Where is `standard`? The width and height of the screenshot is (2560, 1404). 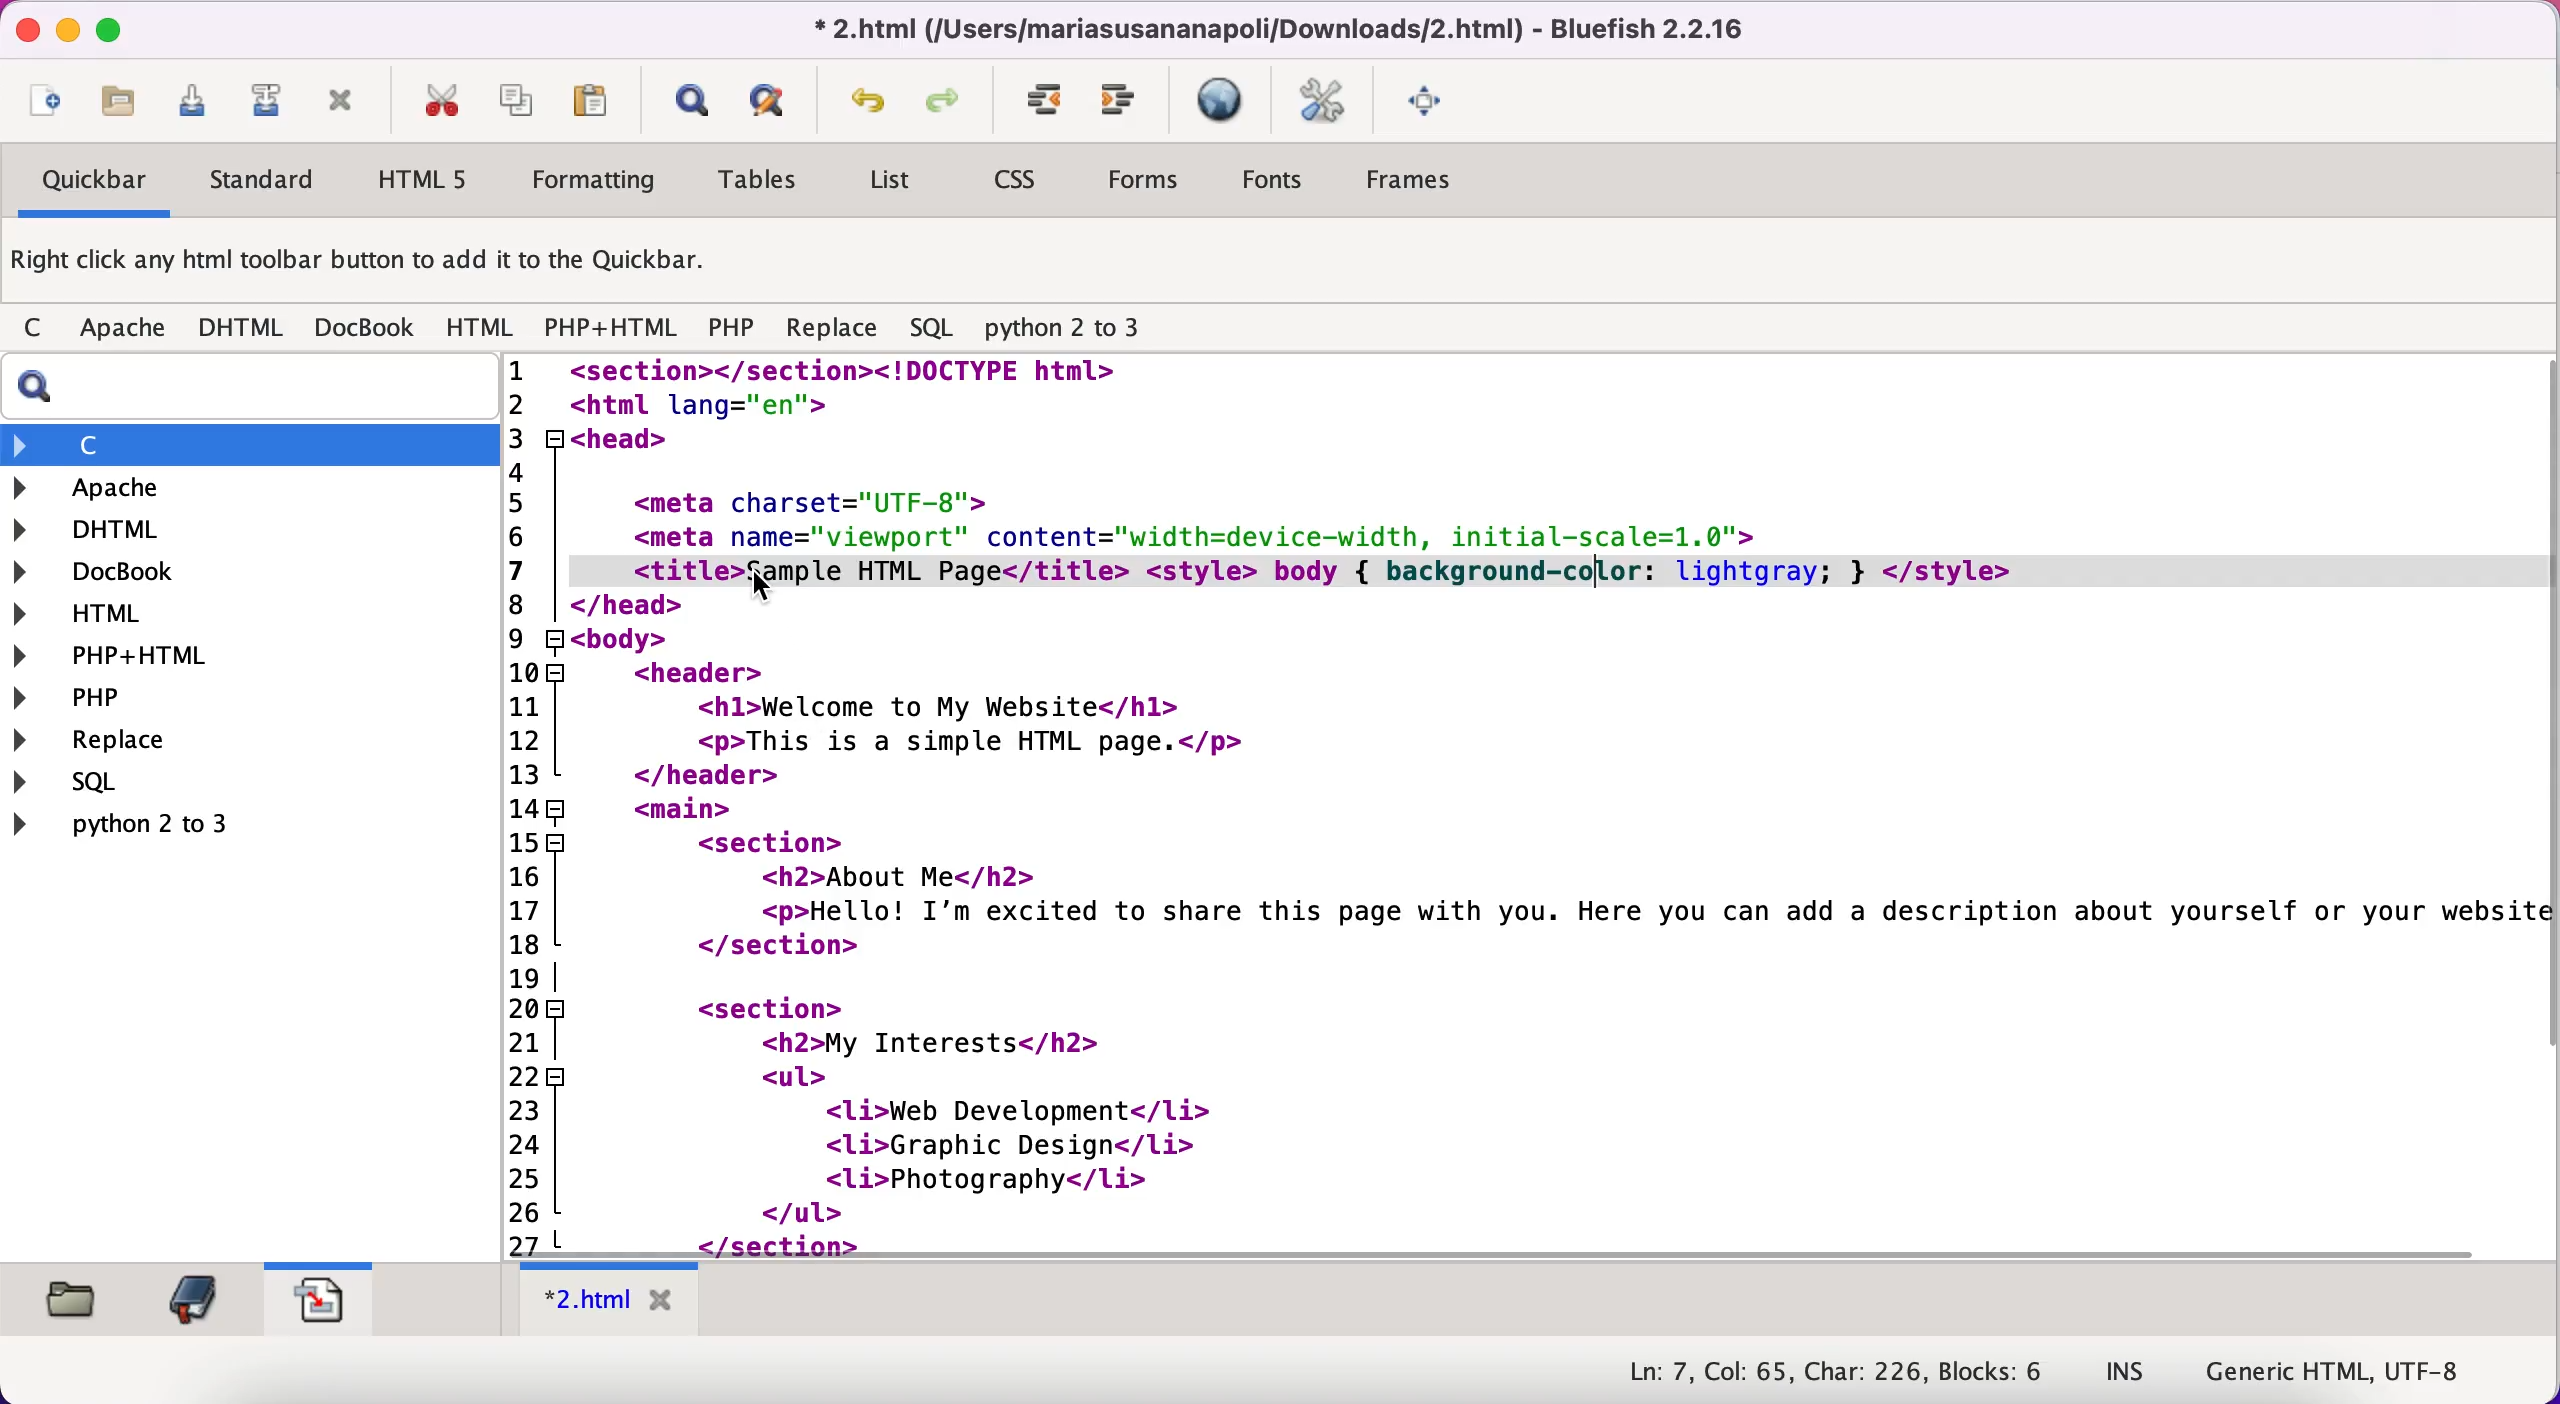 standard is located at coordinates (264, 184).